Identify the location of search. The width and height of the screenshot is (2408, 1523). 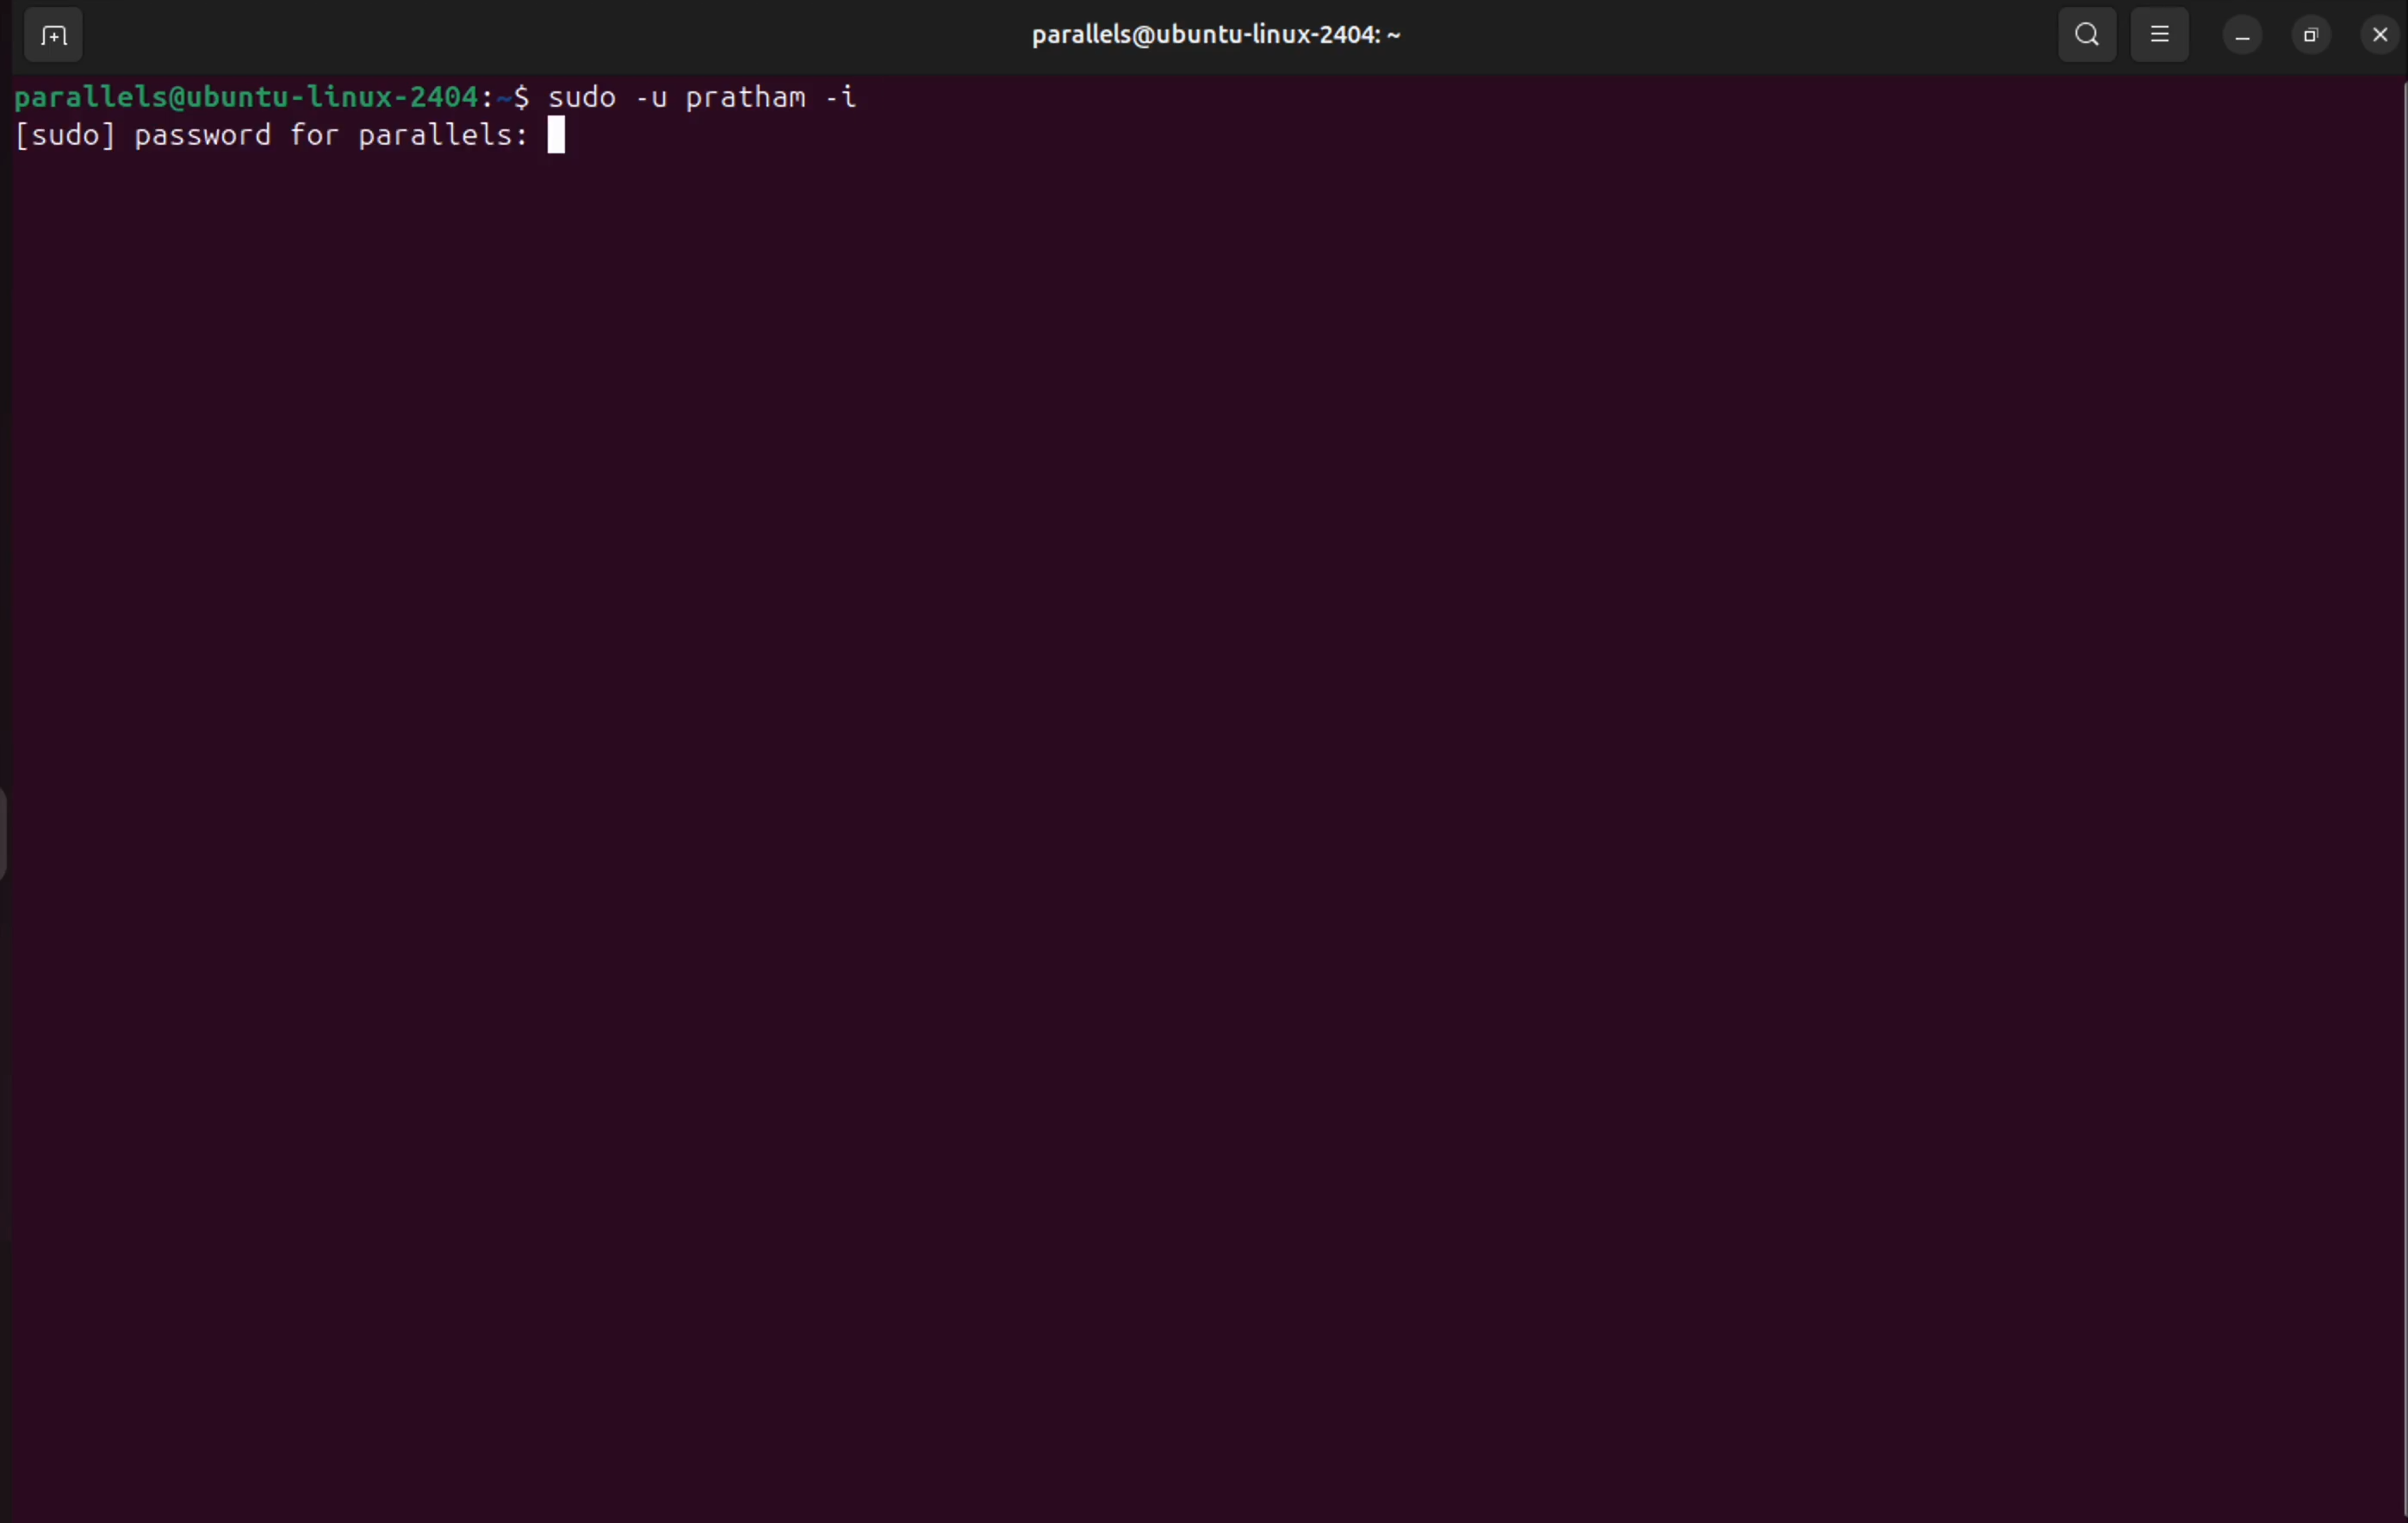
(2086, 37).